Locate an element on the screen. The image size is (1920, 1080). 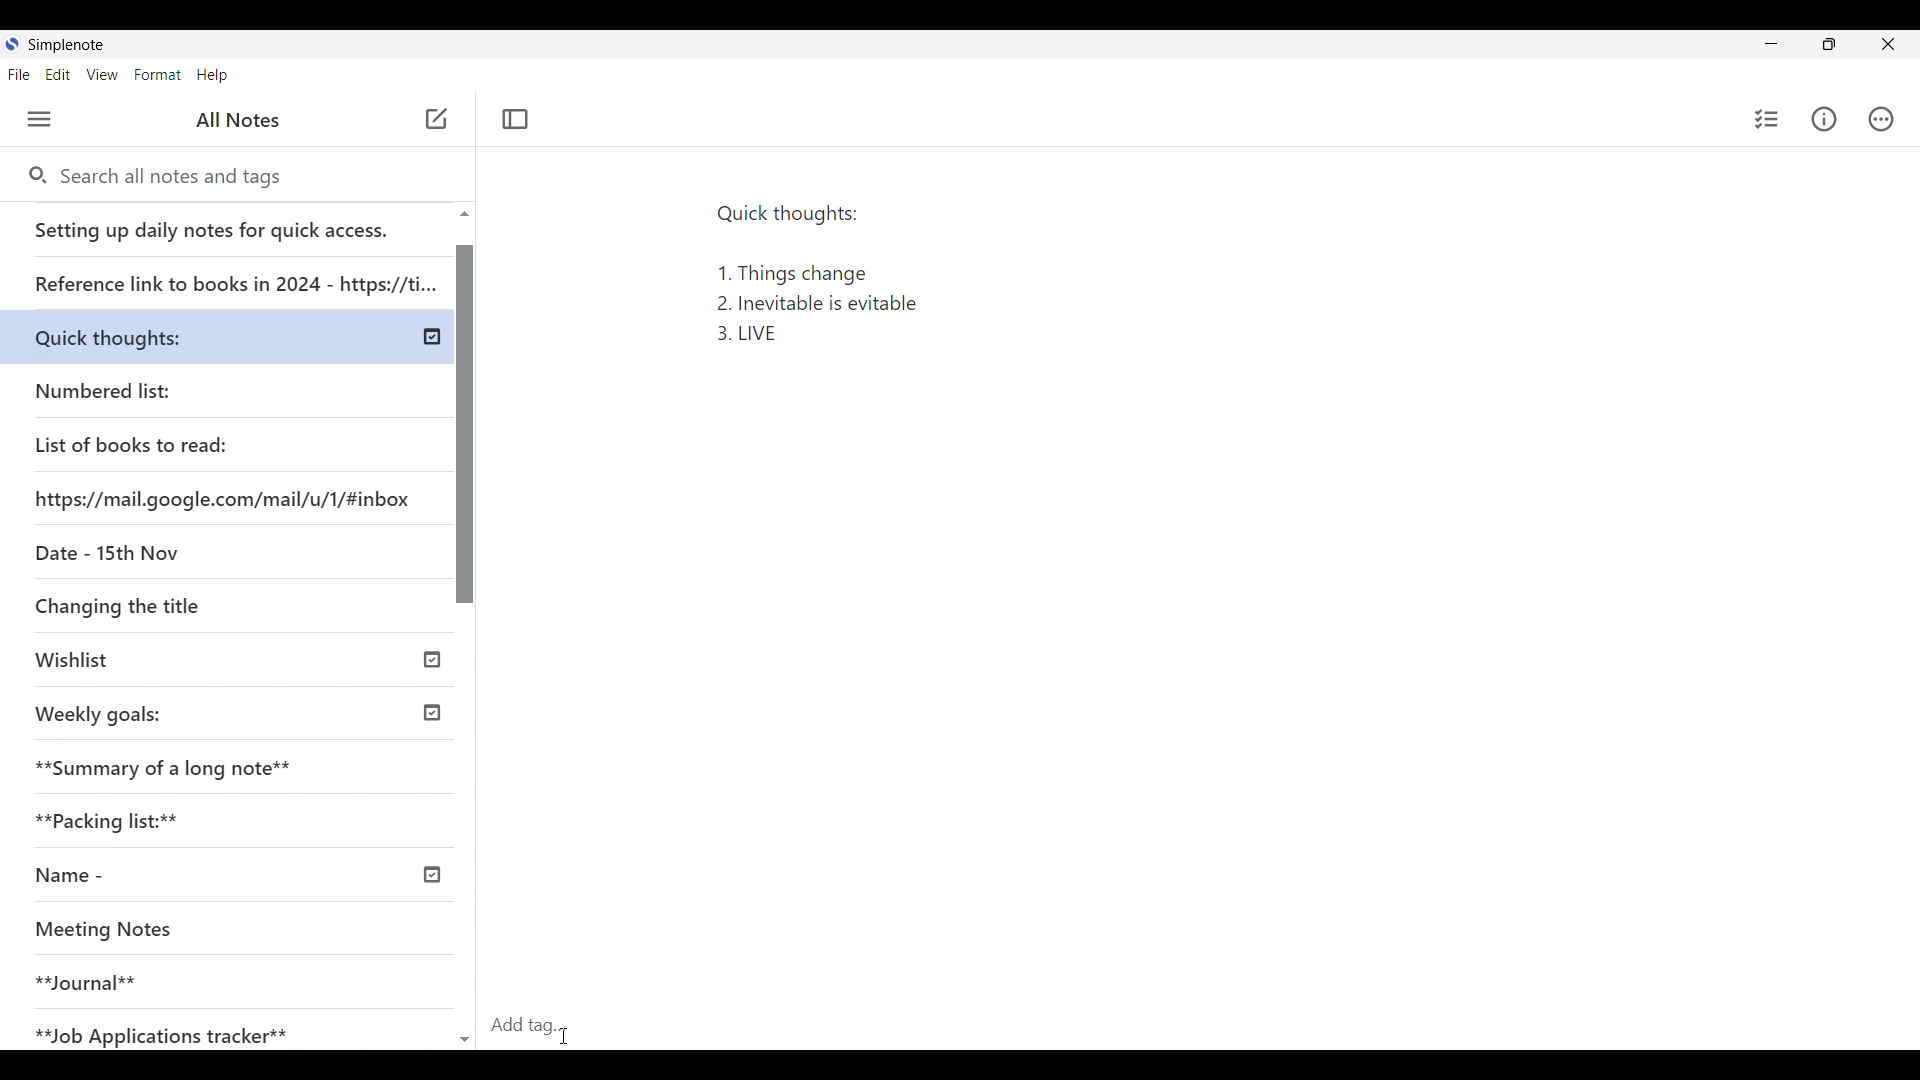
Weekly goals is located at coordinates (98, 712).